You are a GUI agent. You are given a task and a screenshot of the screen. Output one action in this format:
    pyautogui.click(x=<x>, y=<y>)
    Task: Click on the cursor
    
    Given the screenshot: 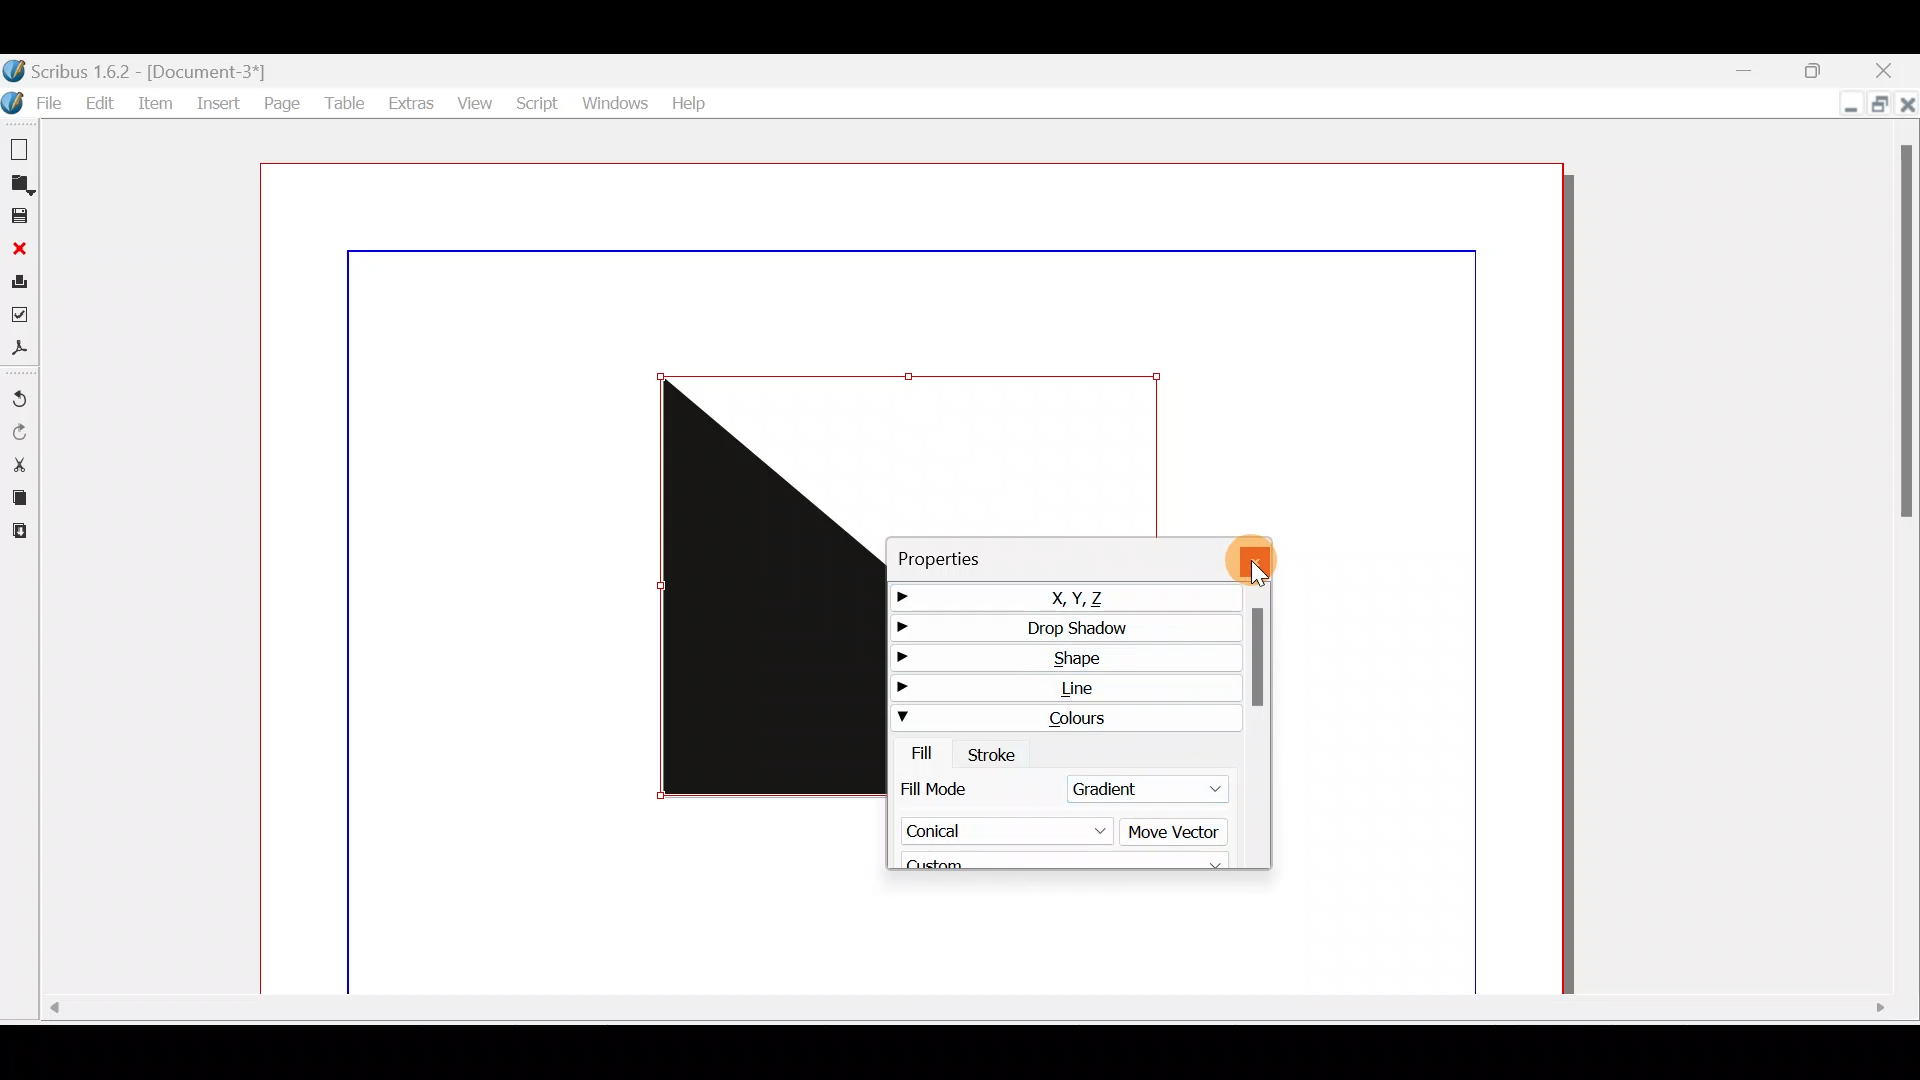 What is the action you would take?
    pyautogui.click(x=1261, y=573)
    